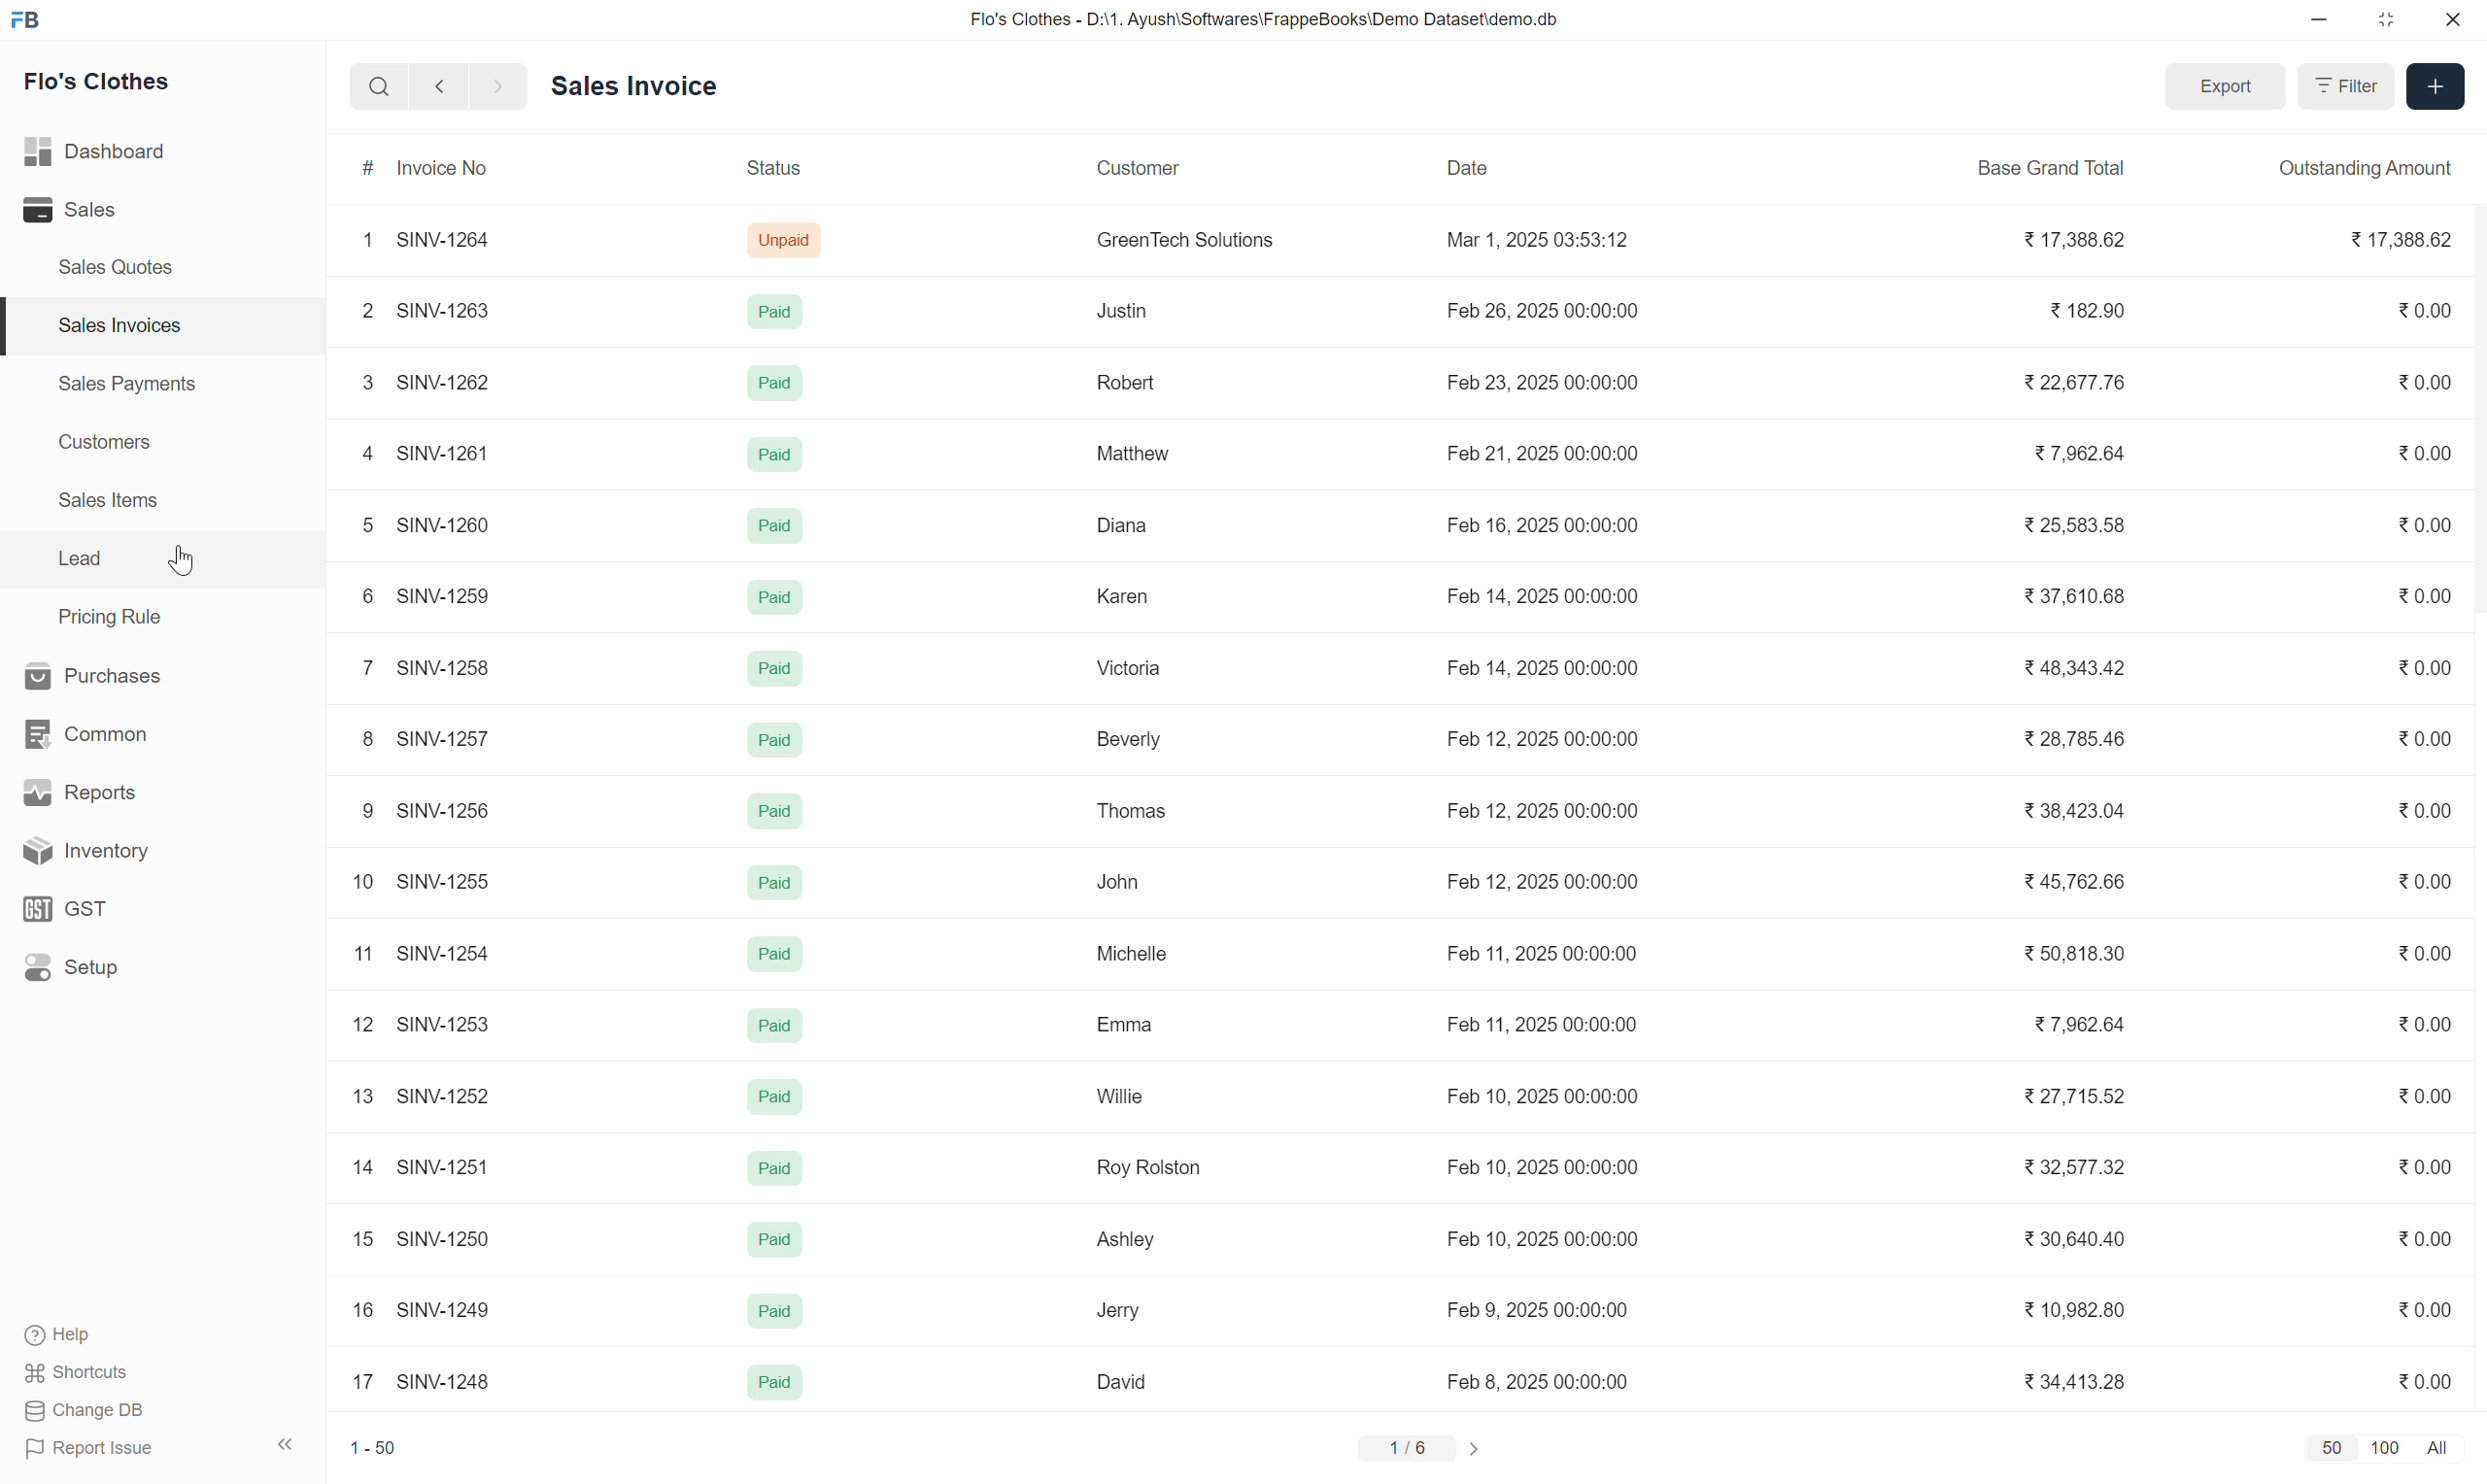  I want to click on 0.00, so click(2419, 810).